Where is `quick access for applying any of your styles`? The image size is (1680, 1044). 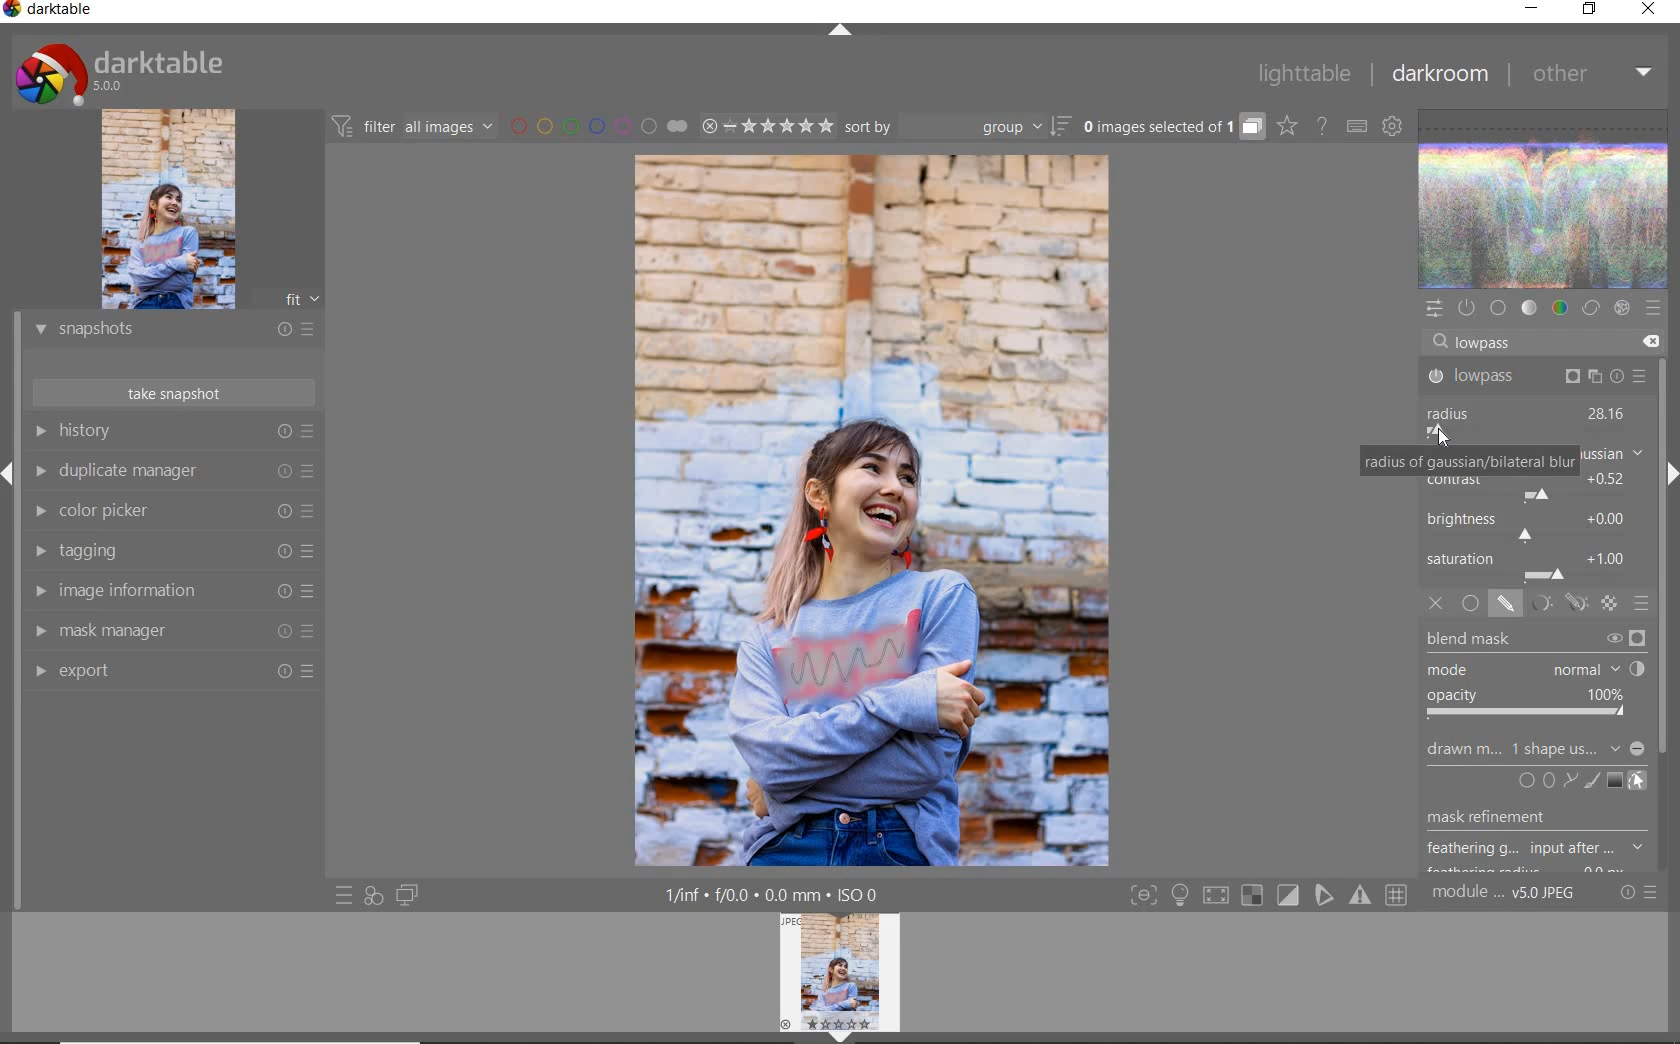
quick access for applying any of your styles is located at coordinates (374, 895).